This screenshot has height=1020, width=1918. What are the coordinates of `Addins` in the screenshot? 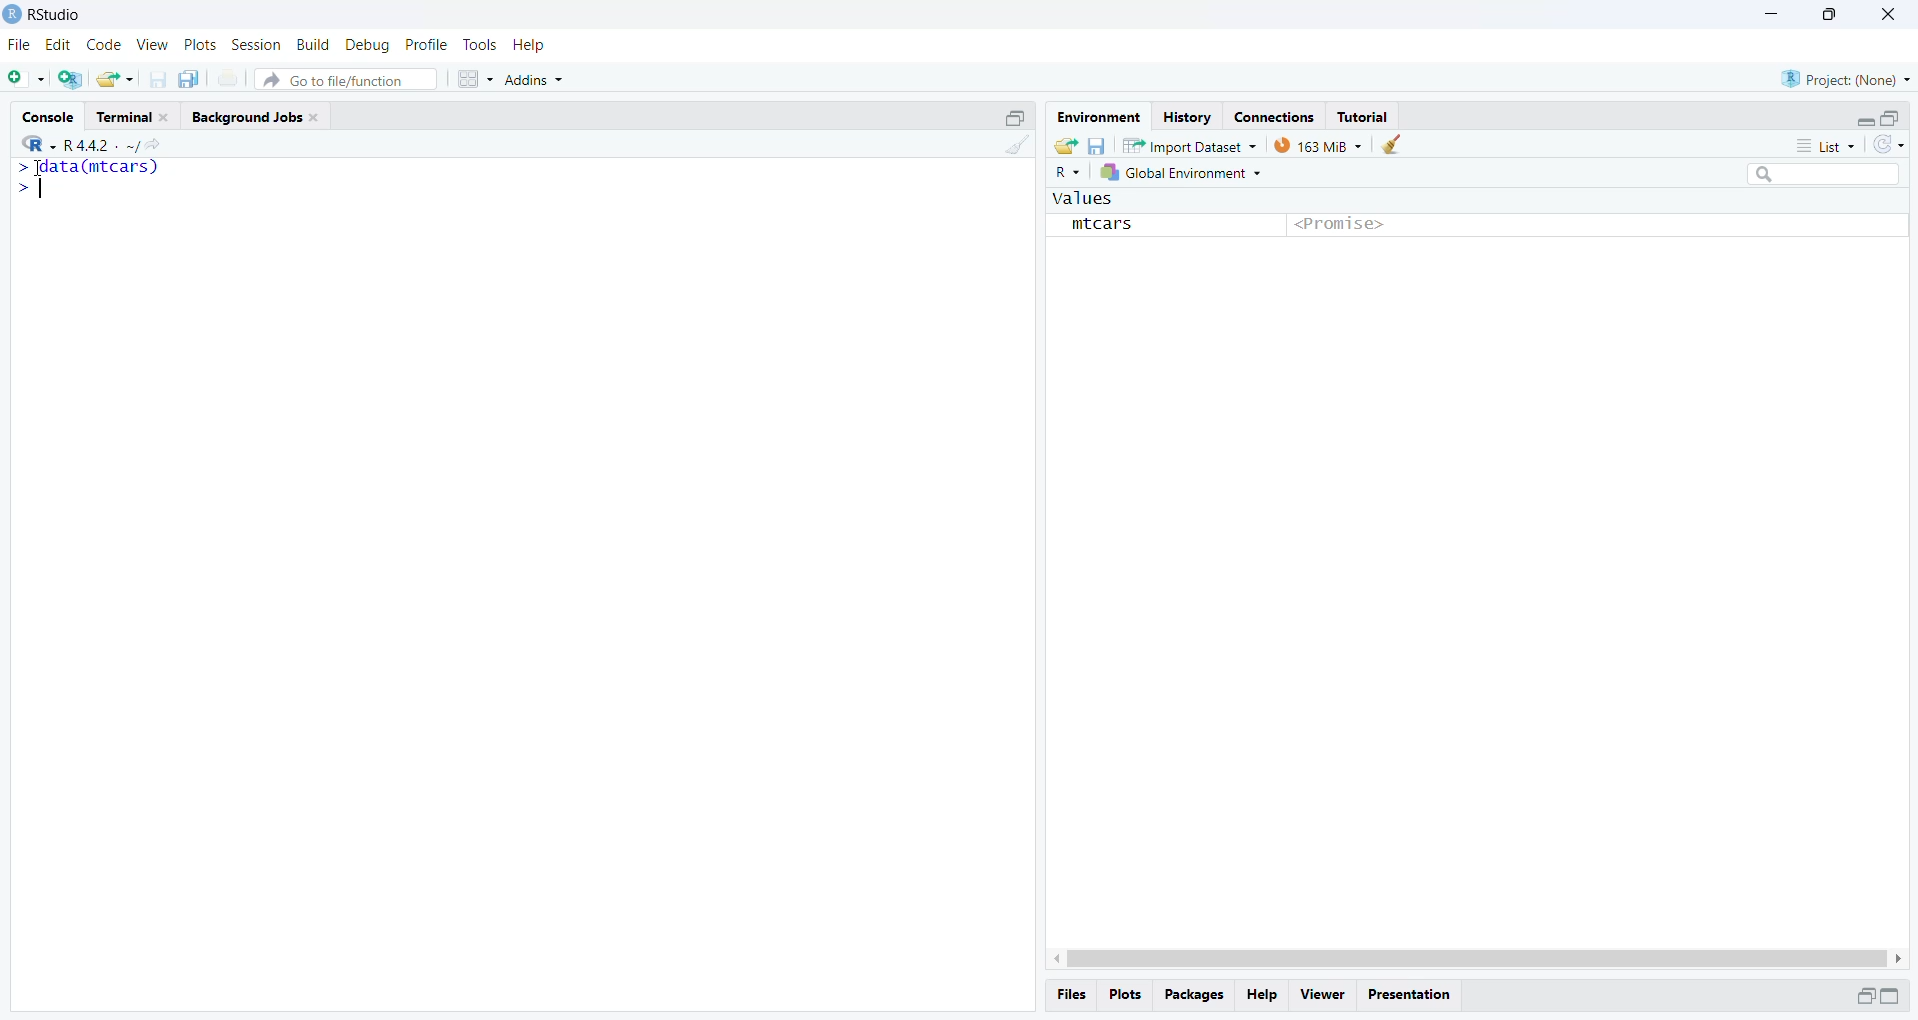 It's located at (535, 79).